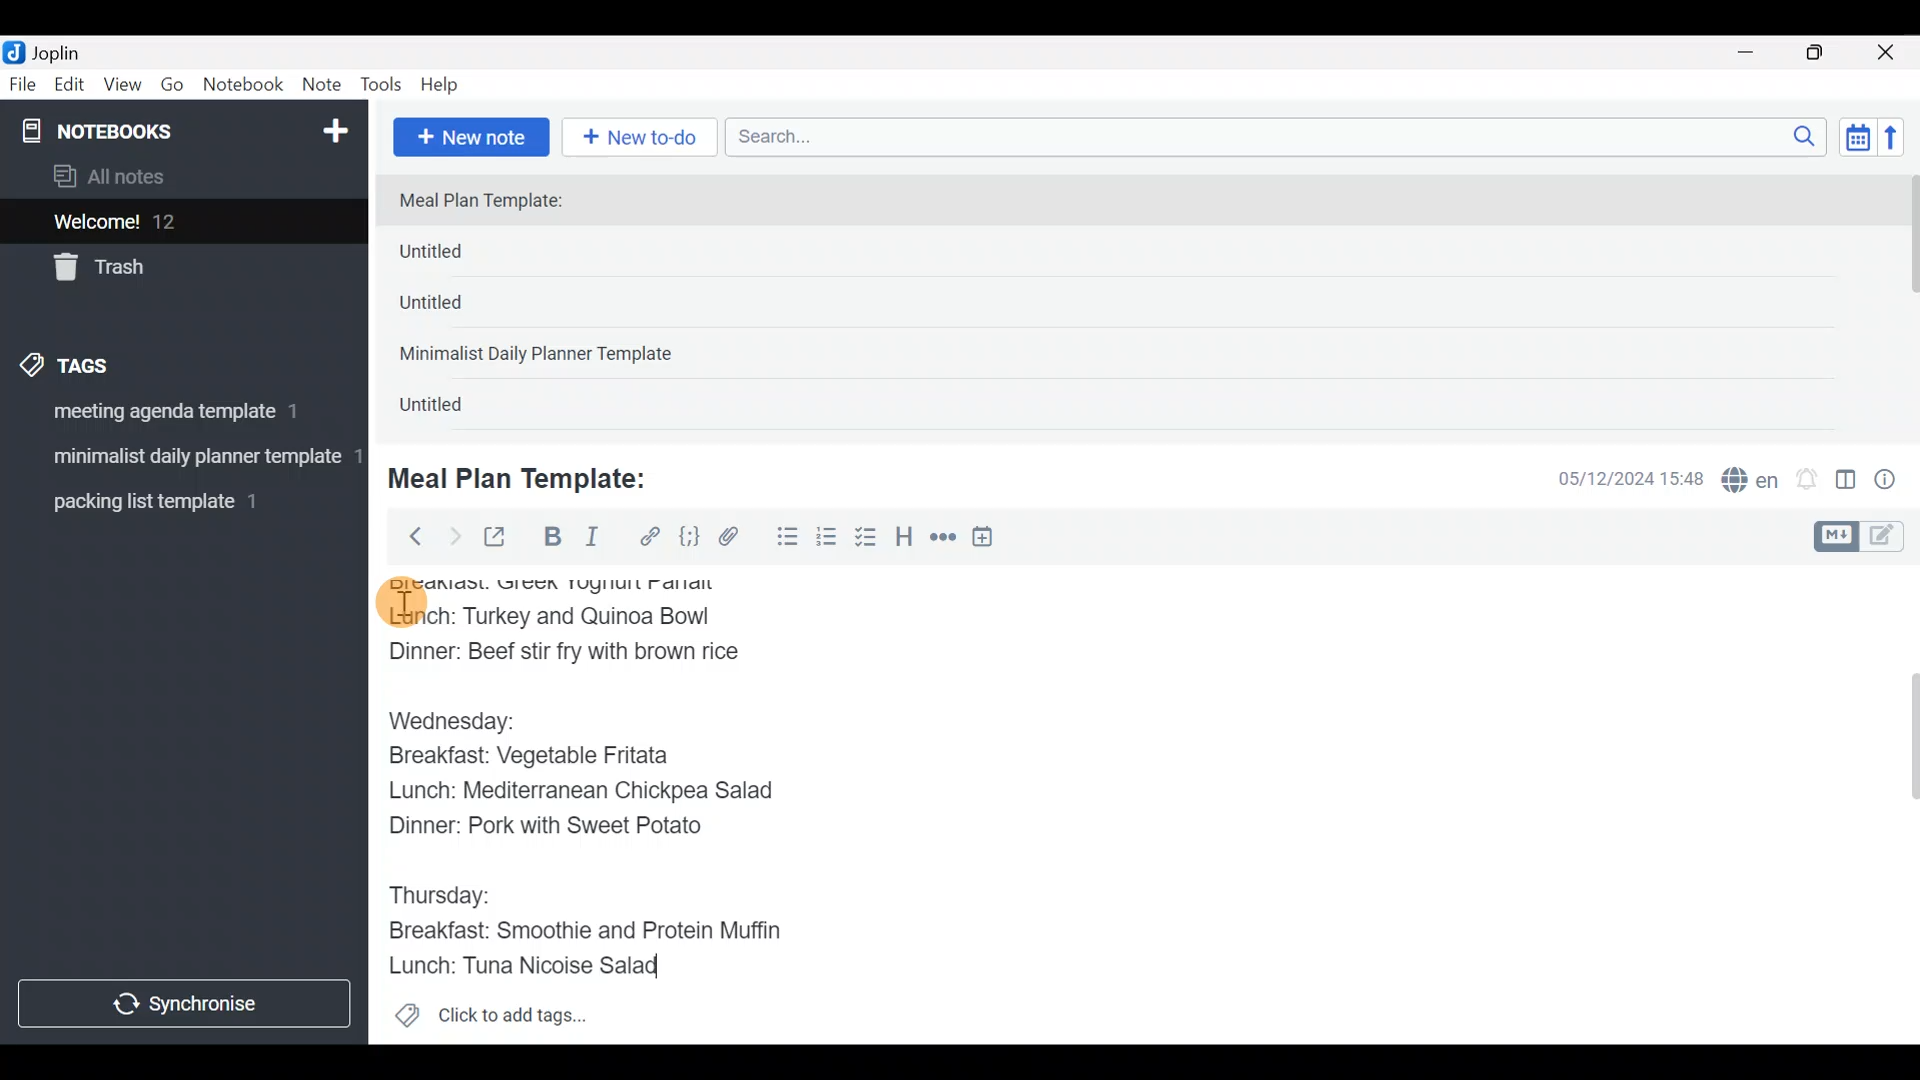 The width and height of the screenshot is (1920, 1080). Describe the element at coordinates (1857, 138) in the screenshot. I see `Toggle sort order` at that location.